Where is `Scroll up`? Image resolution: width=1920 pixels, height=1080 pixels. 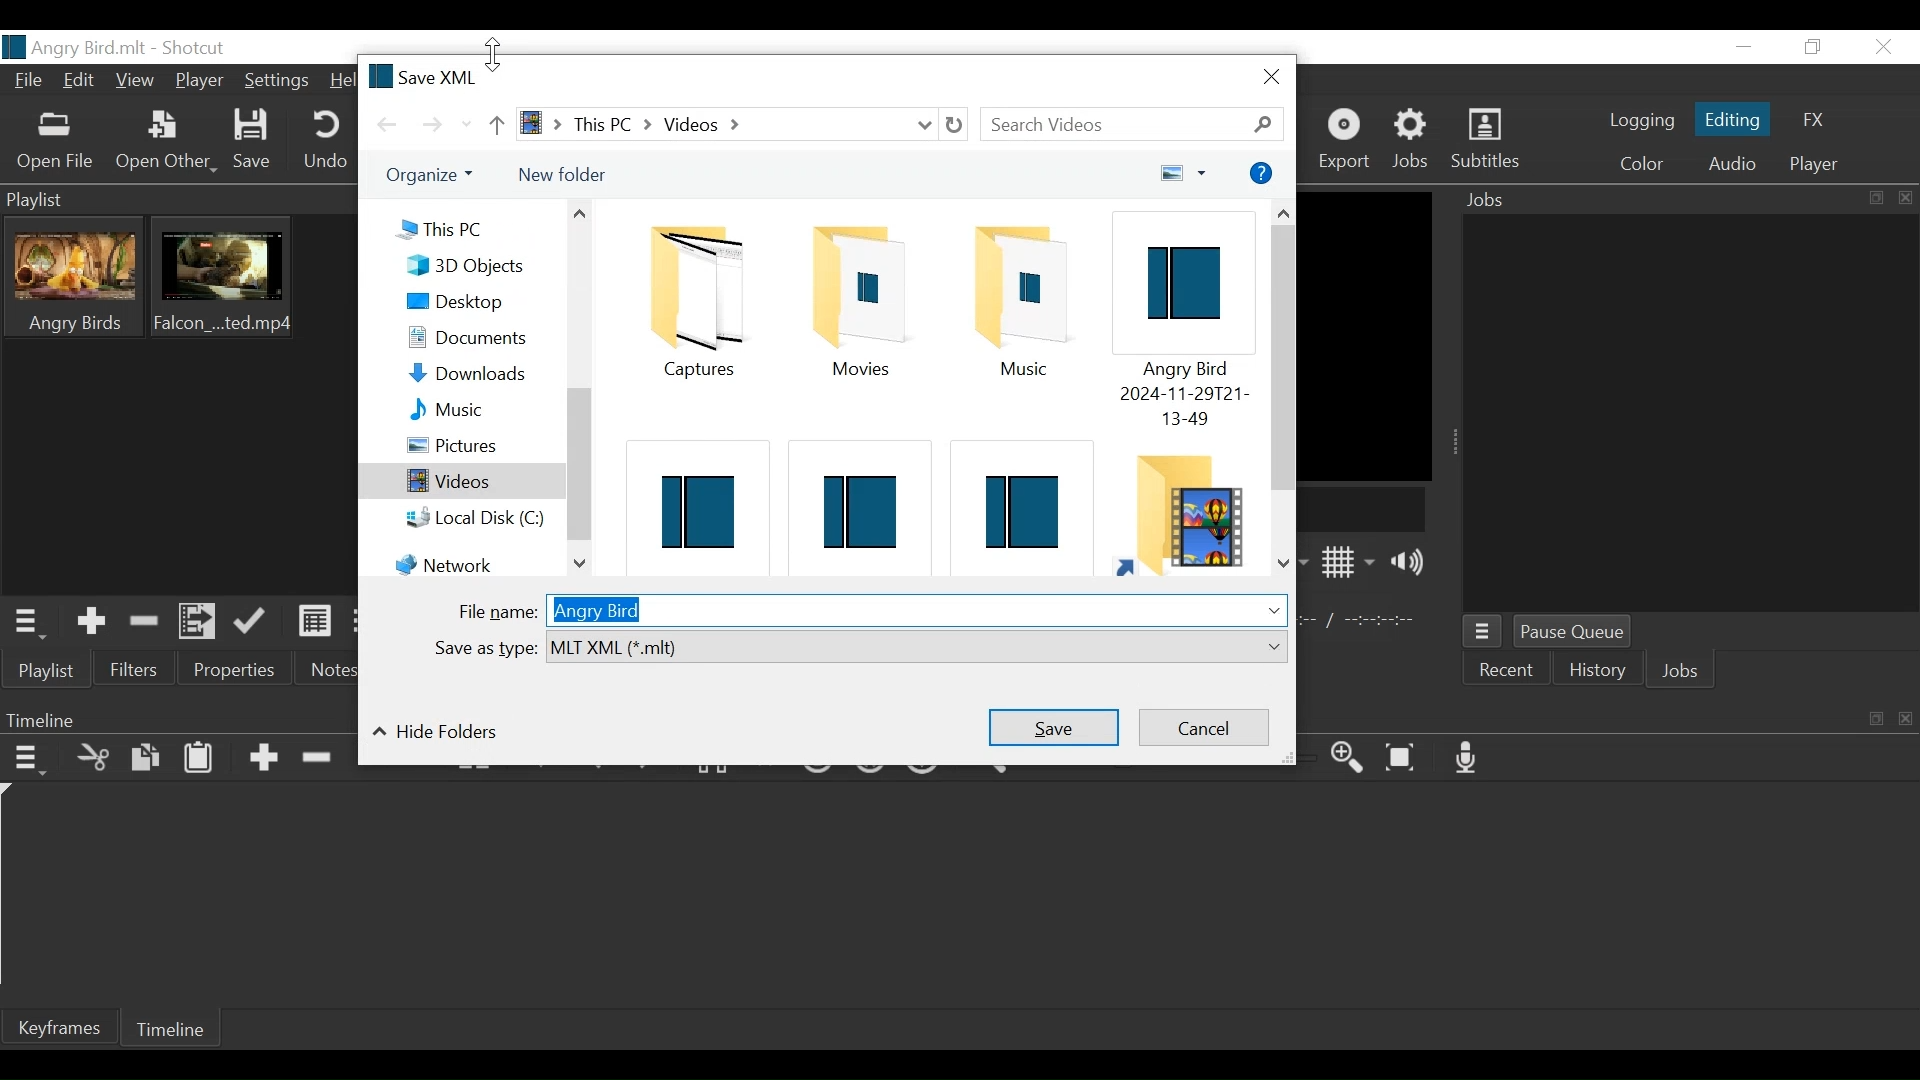 Scroll up is located at coordinates (578, 214).